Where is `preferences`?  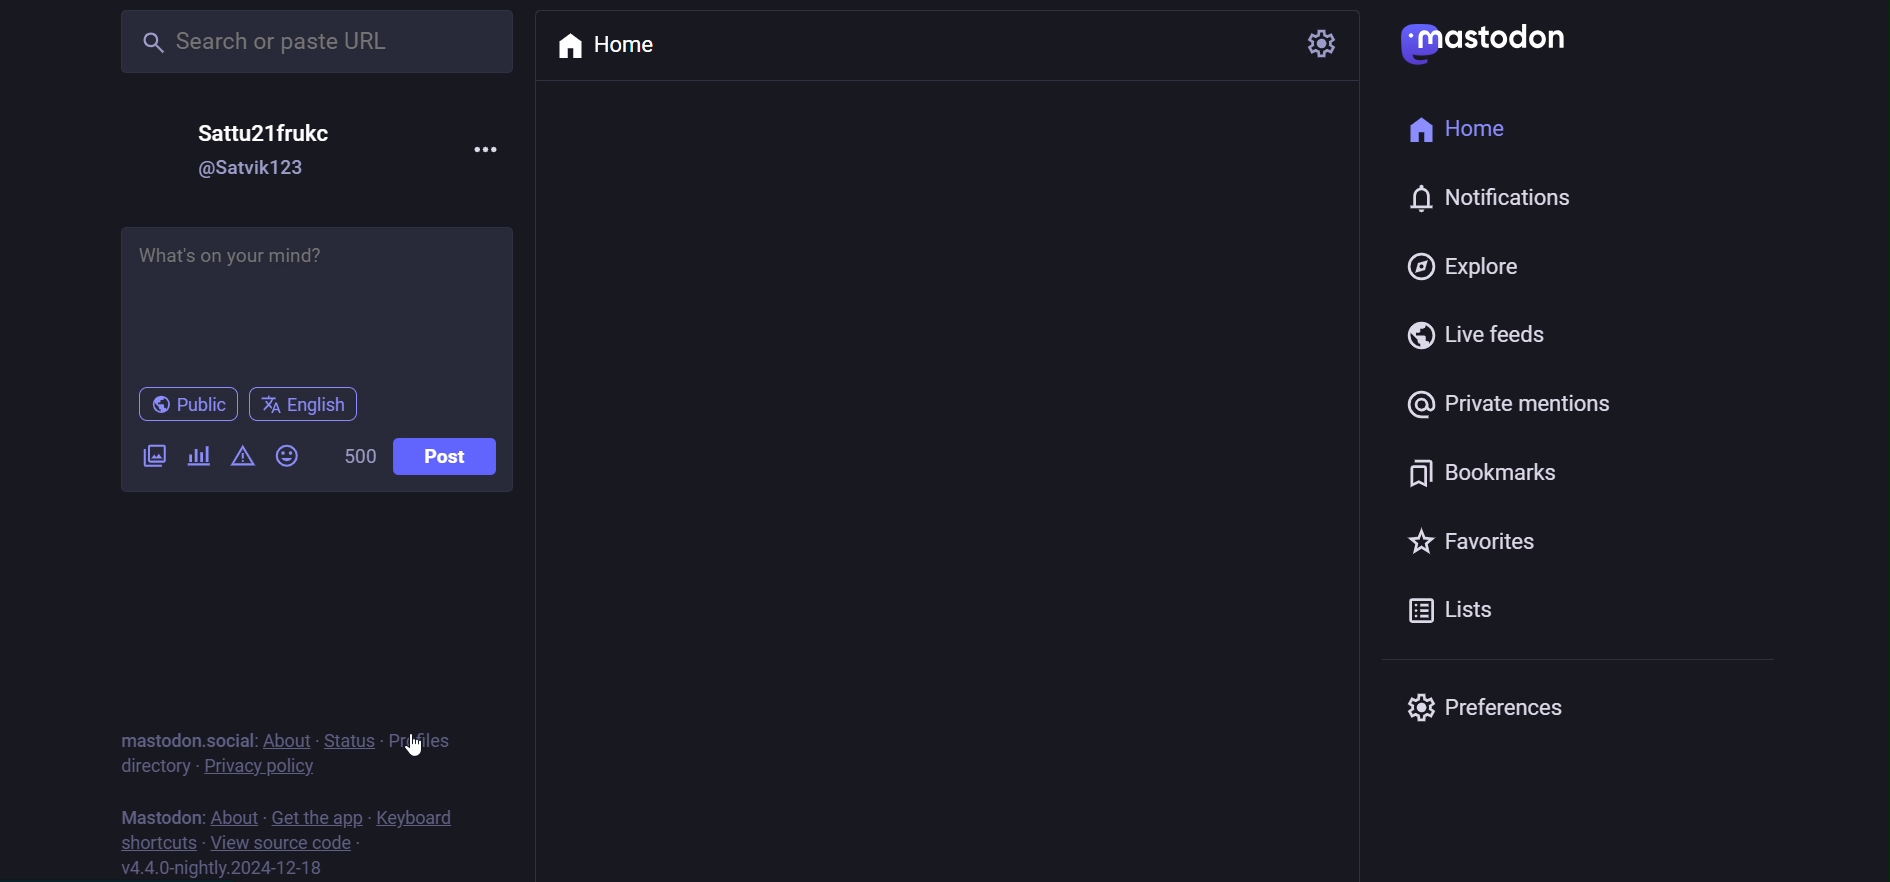
preferences is located at coordinates (1501, 704).